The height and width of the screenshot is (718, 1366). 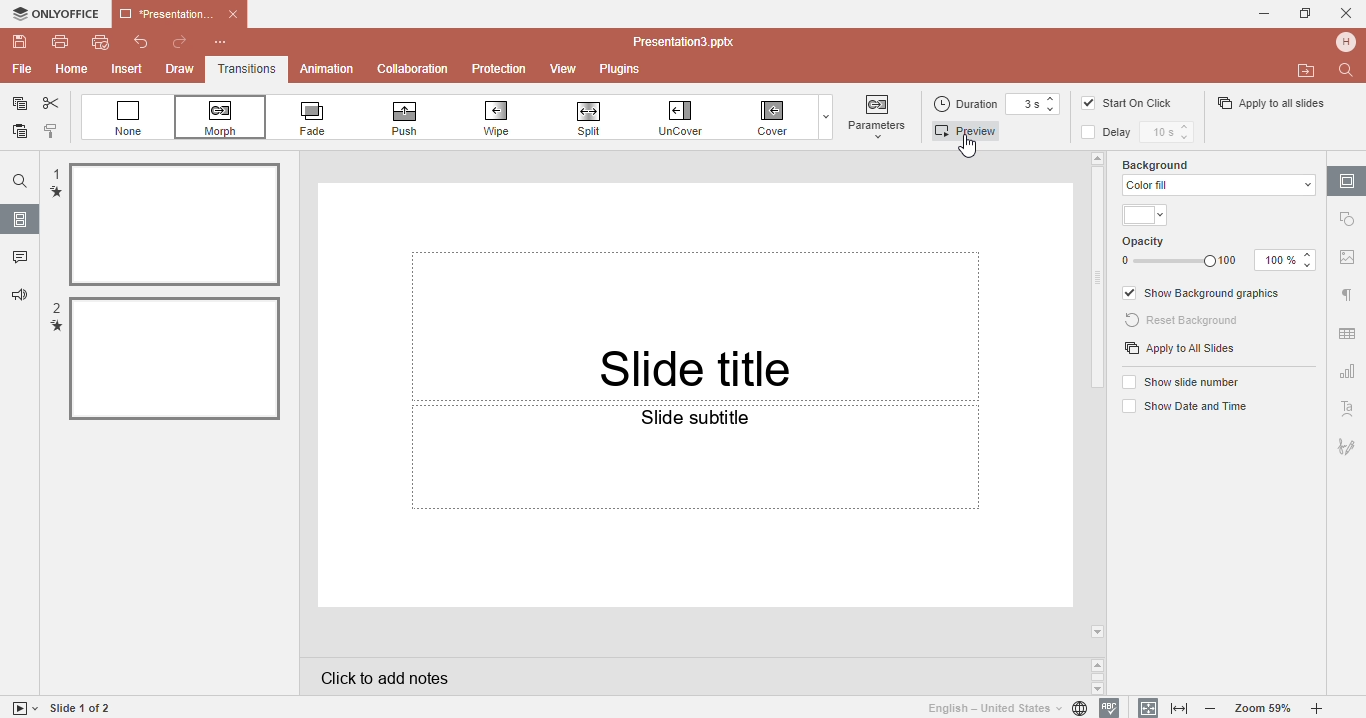 I want to click on Zoom out, so click(x=1215, y=710).